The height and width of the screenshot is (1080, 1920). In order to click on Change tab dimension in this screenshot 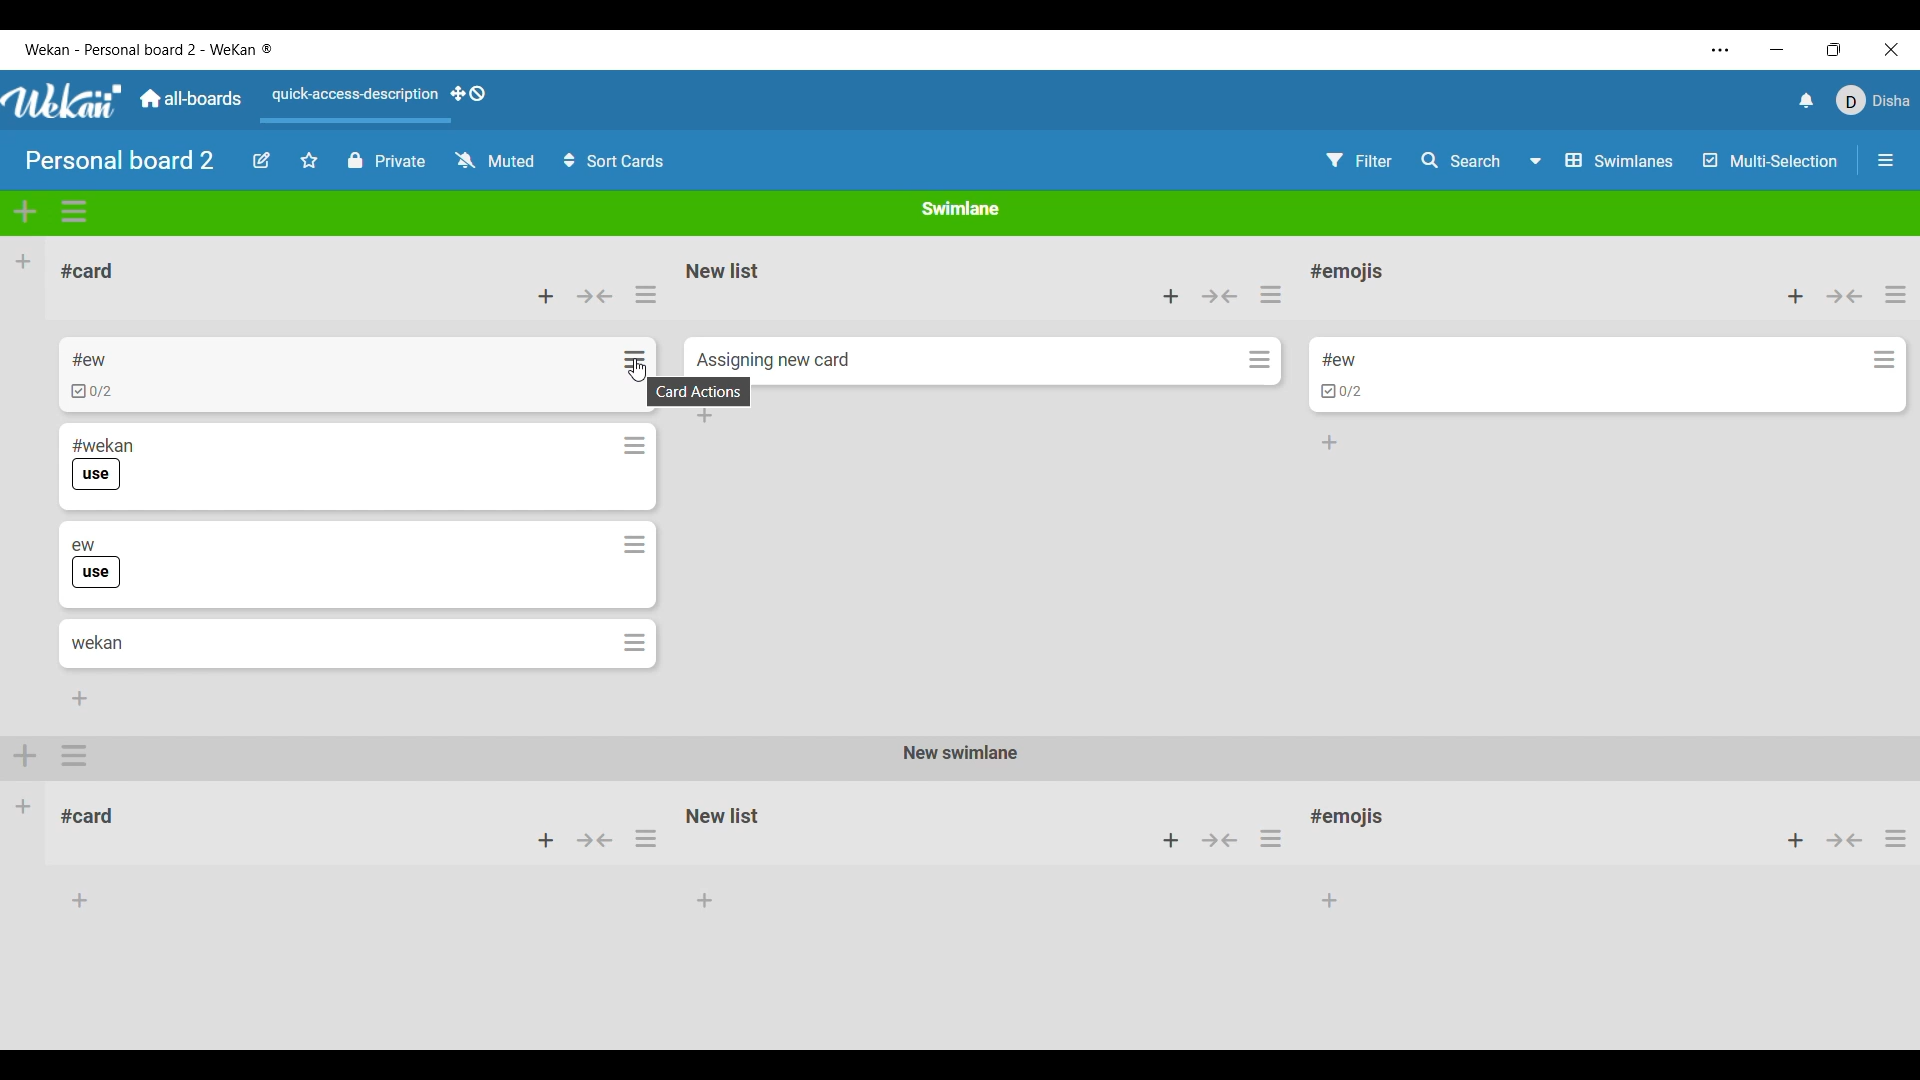, I will do `click(1834, 49)`.